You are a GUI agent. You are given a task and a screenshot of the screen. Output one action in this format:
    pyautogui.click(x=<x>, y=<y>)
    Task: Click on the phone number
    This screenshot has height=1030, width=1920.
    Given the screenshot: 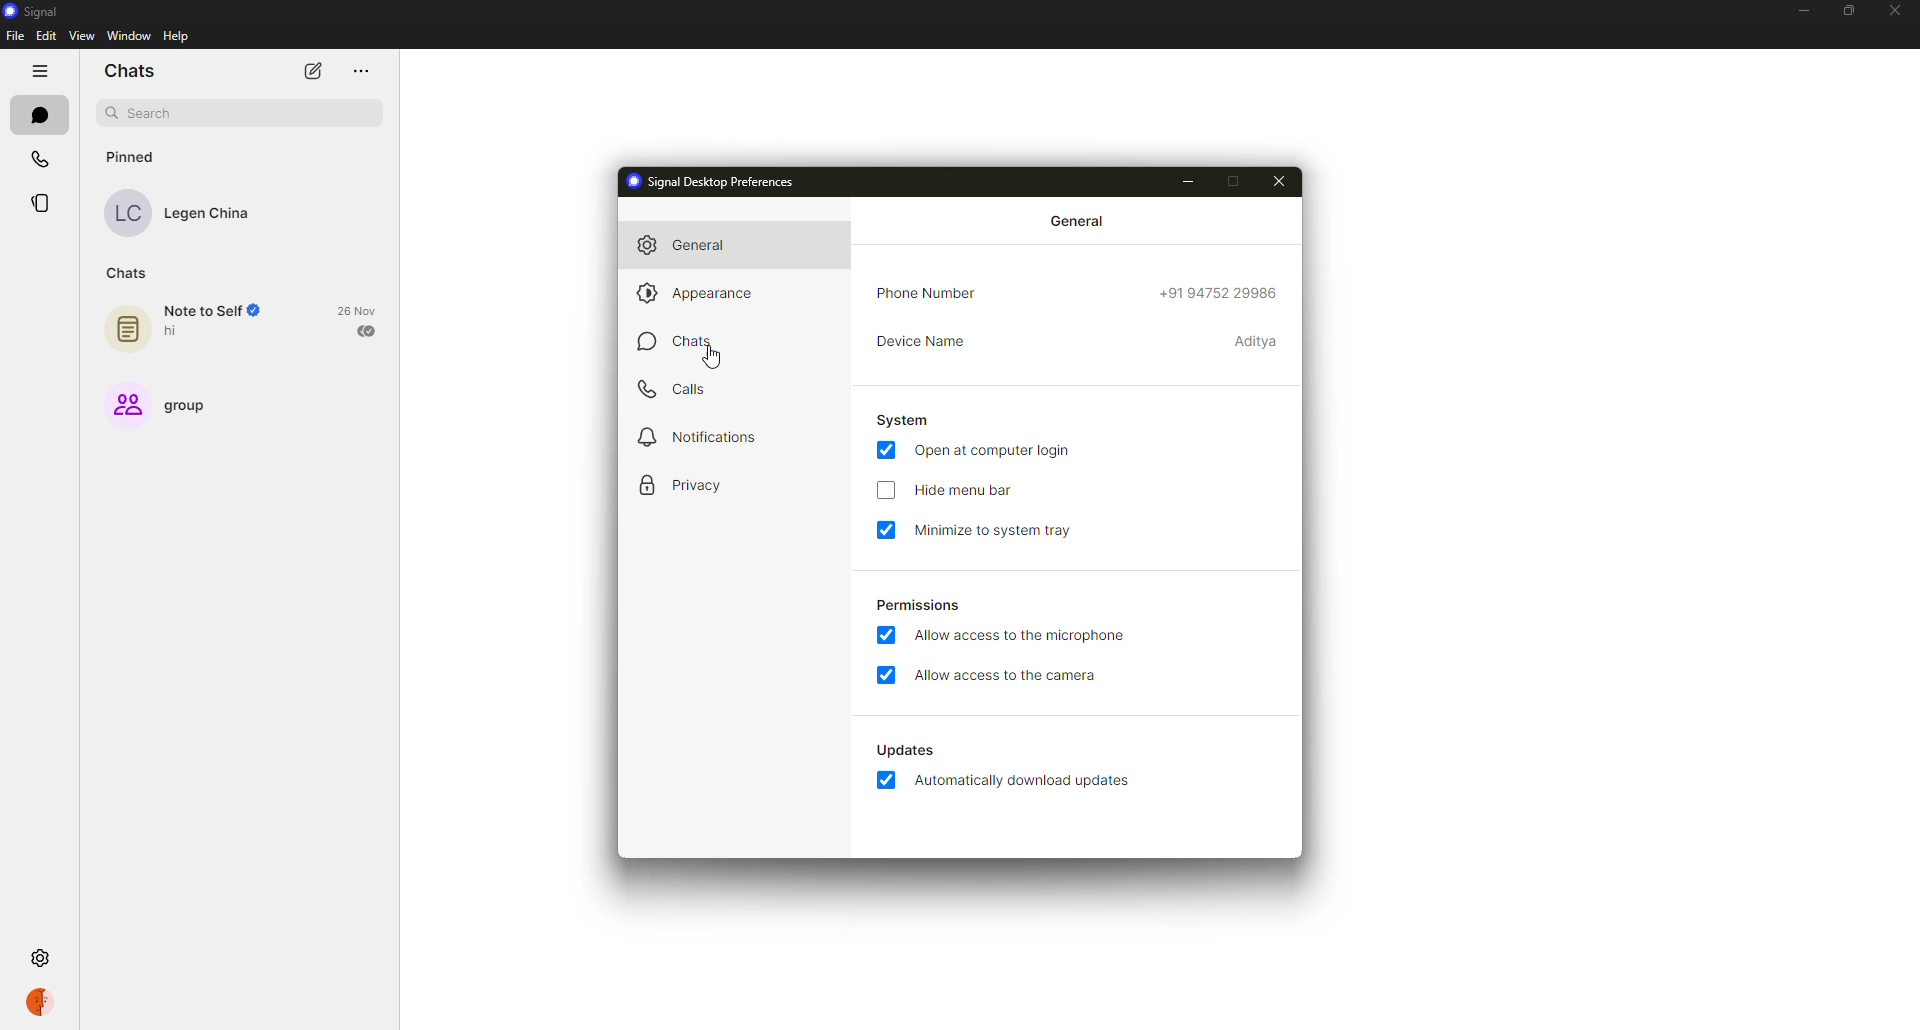 What is the action you would take?
    pyautogui.click(x=1219, y=294)
    